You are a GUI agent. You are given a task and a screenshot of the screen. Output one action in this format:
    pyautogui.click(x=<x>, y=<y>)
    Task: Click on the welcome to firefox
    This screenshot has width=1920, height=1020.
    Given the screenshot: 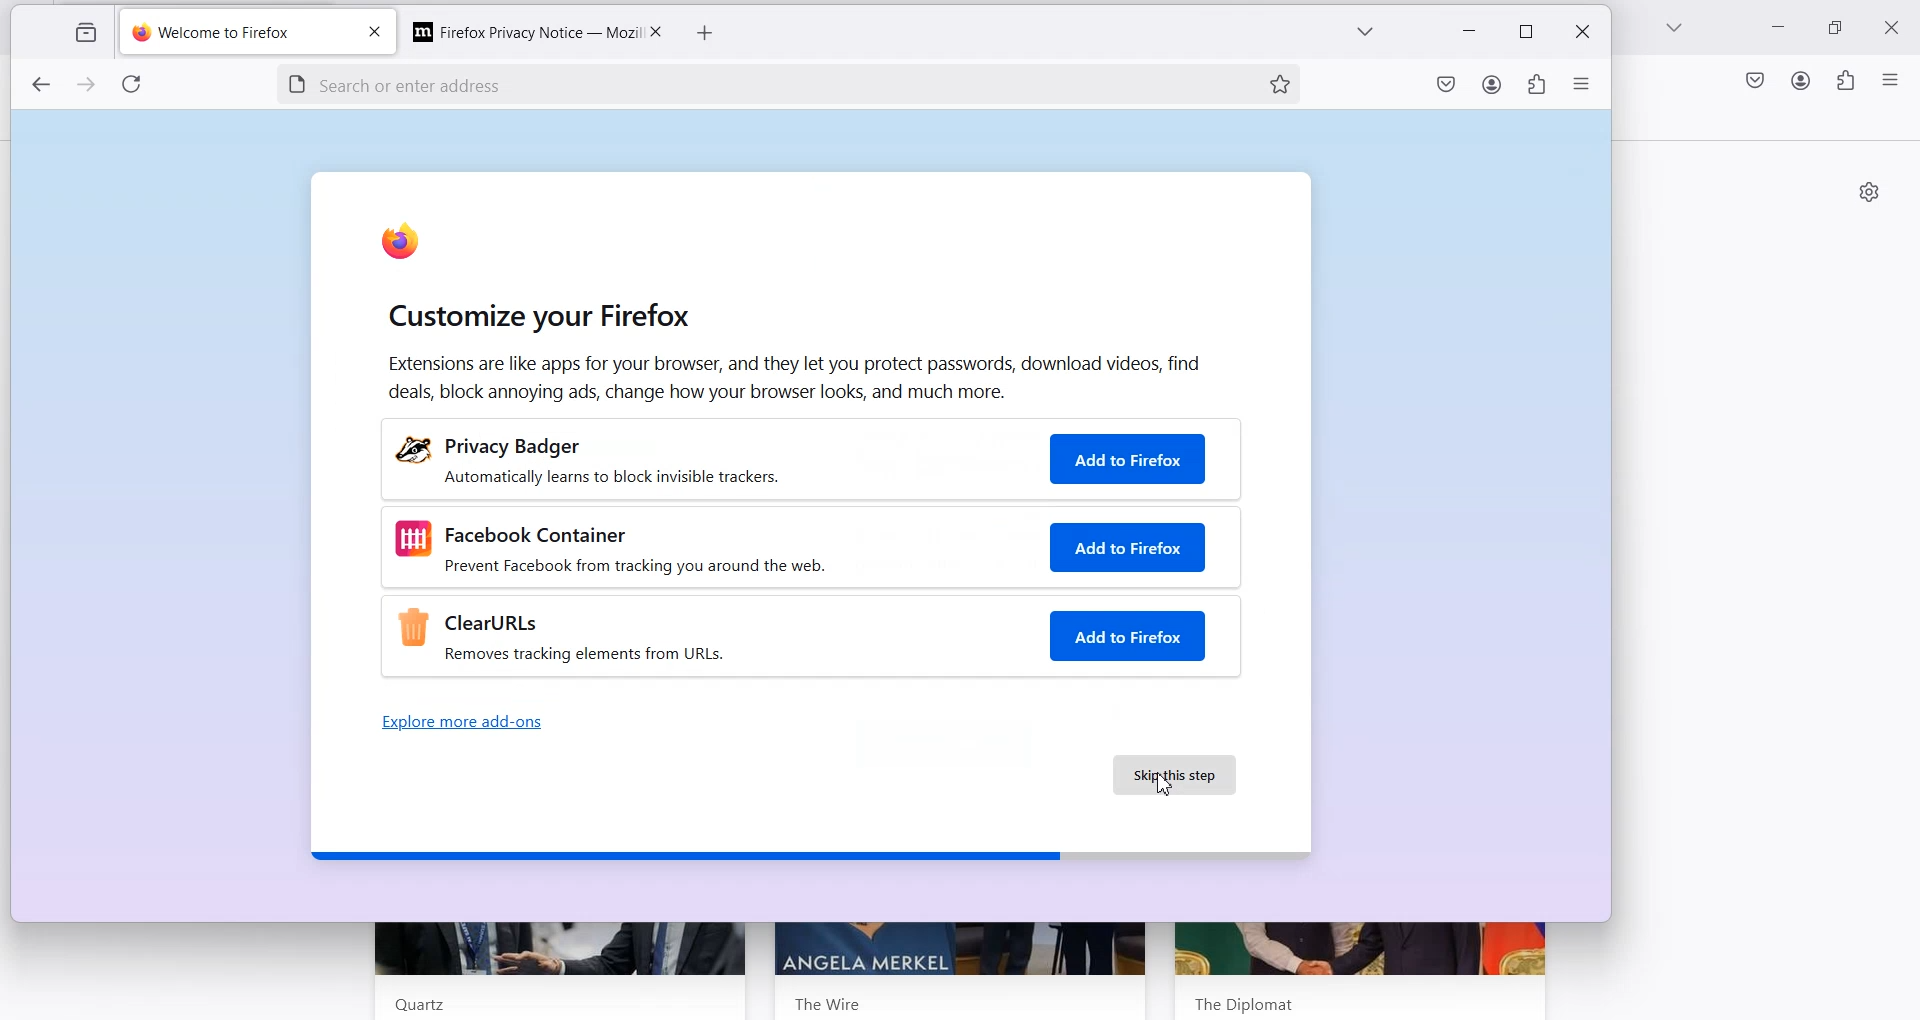 What is the action you would take?
    pyautogui.click(x=235, y=34)
    